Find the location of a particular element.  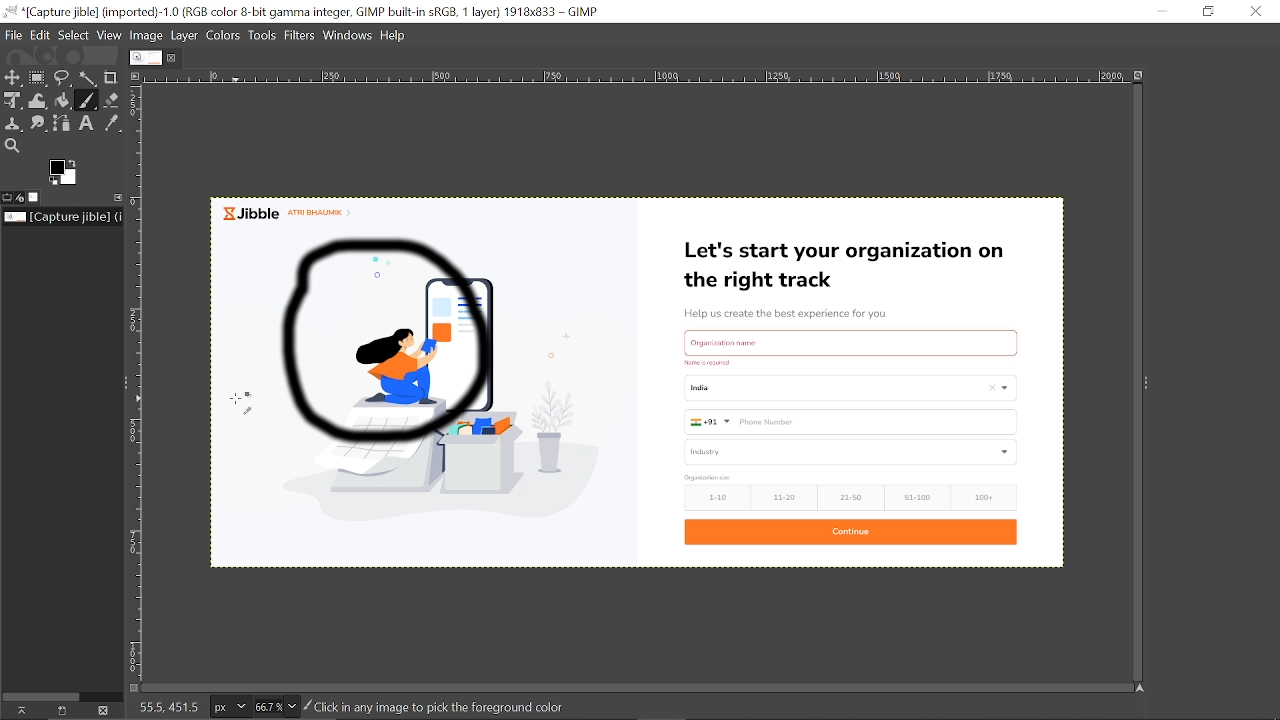

Smudge tool is located at coordinates (40, 122).